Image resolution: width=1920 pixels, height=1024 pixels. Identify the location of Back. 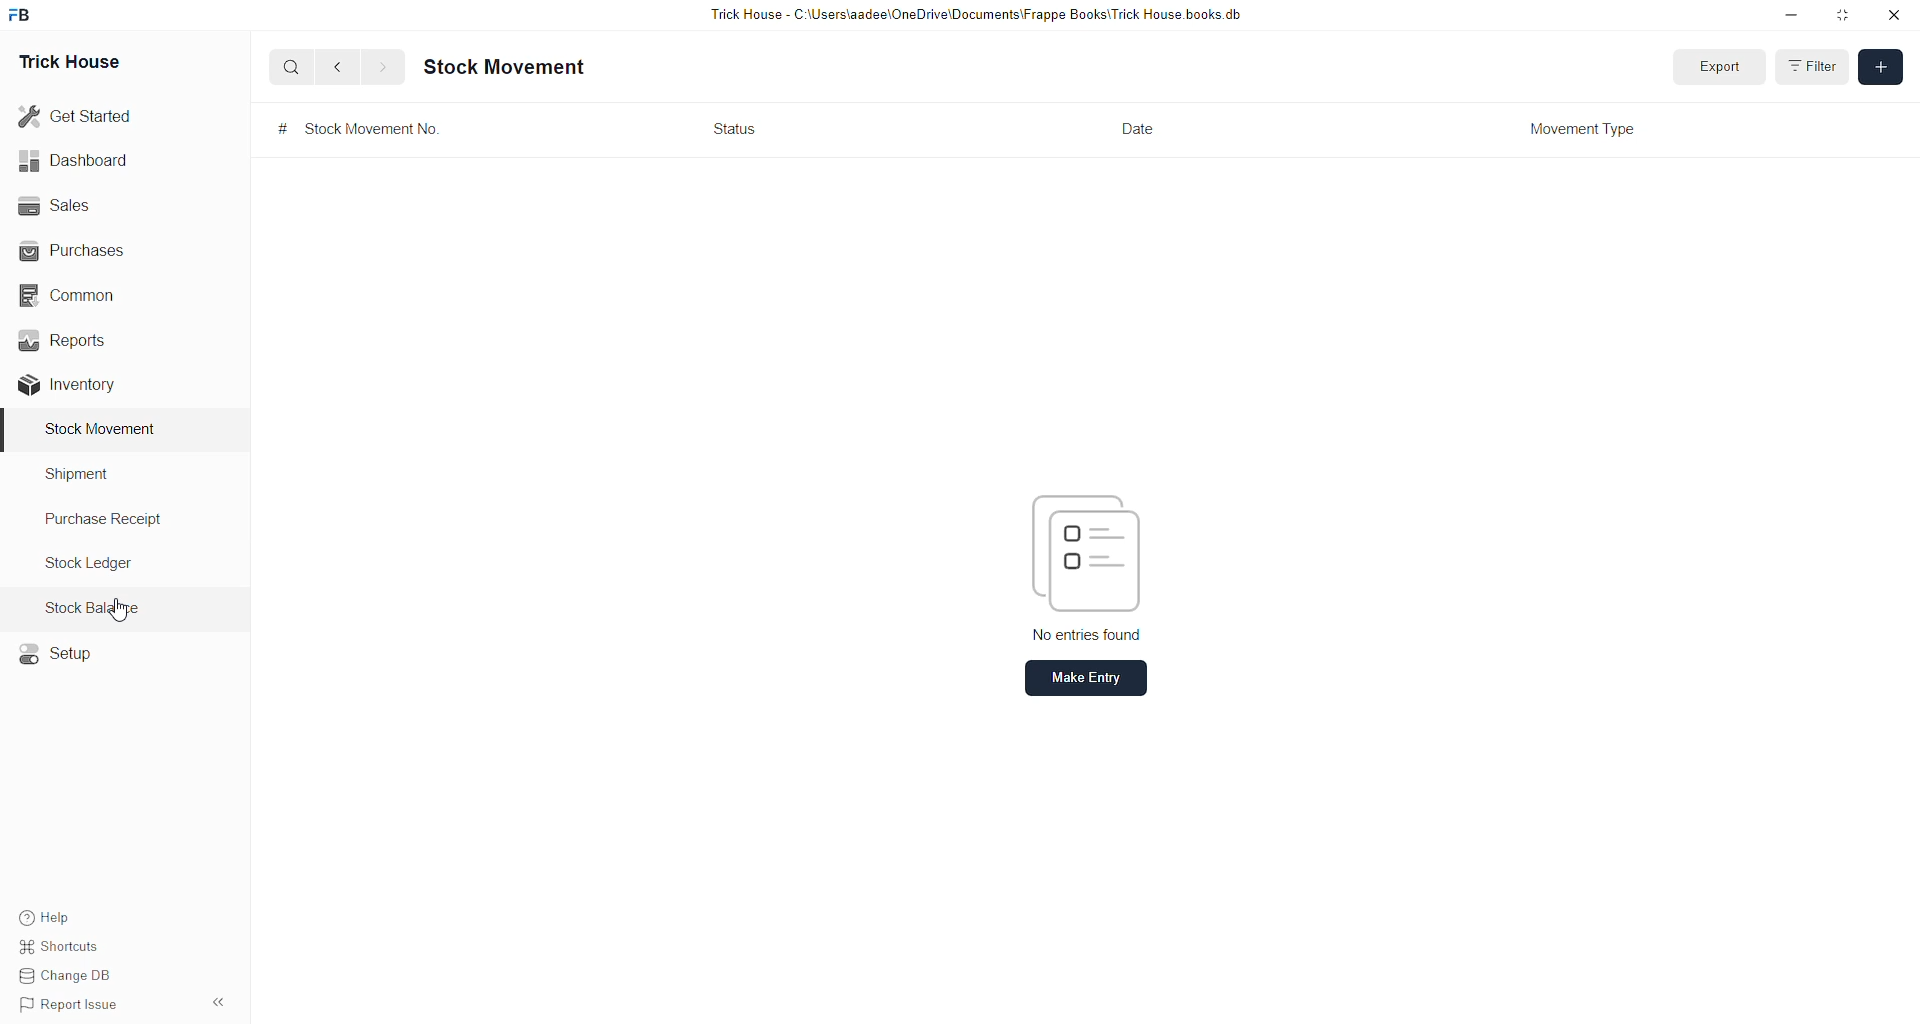
(338, 68).